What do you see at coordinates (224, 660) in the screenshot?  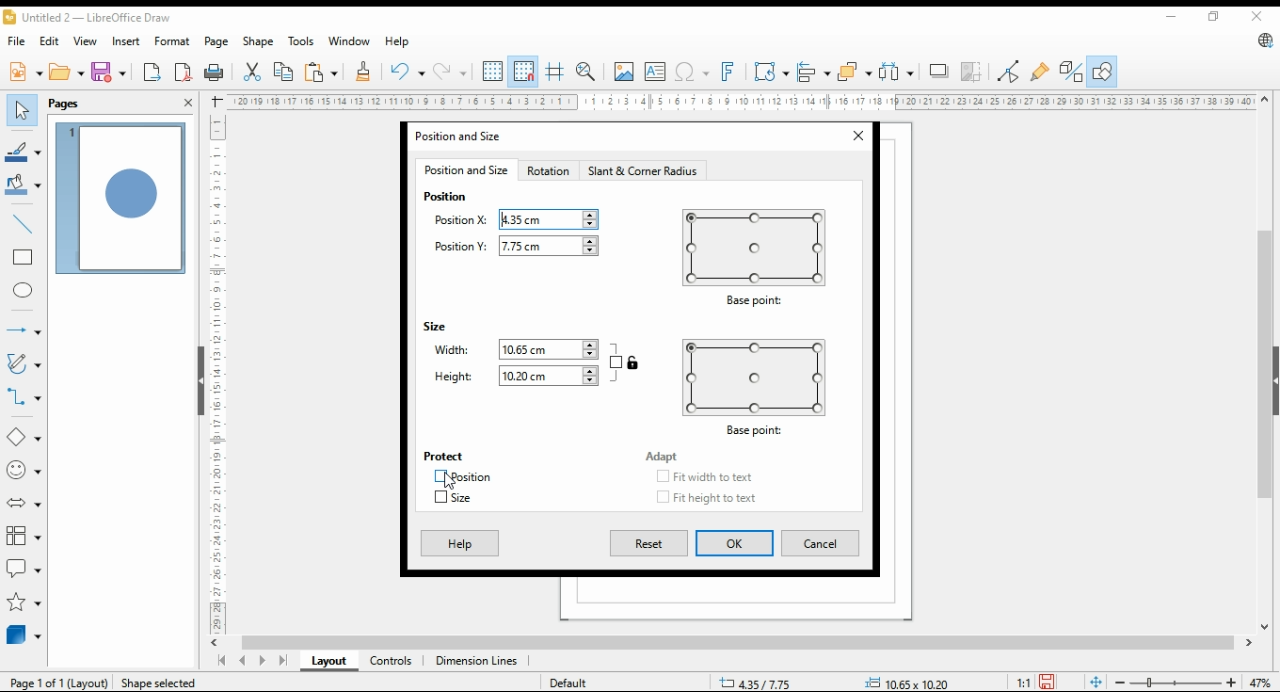 I see `first page` at bounding box center [224, 660].